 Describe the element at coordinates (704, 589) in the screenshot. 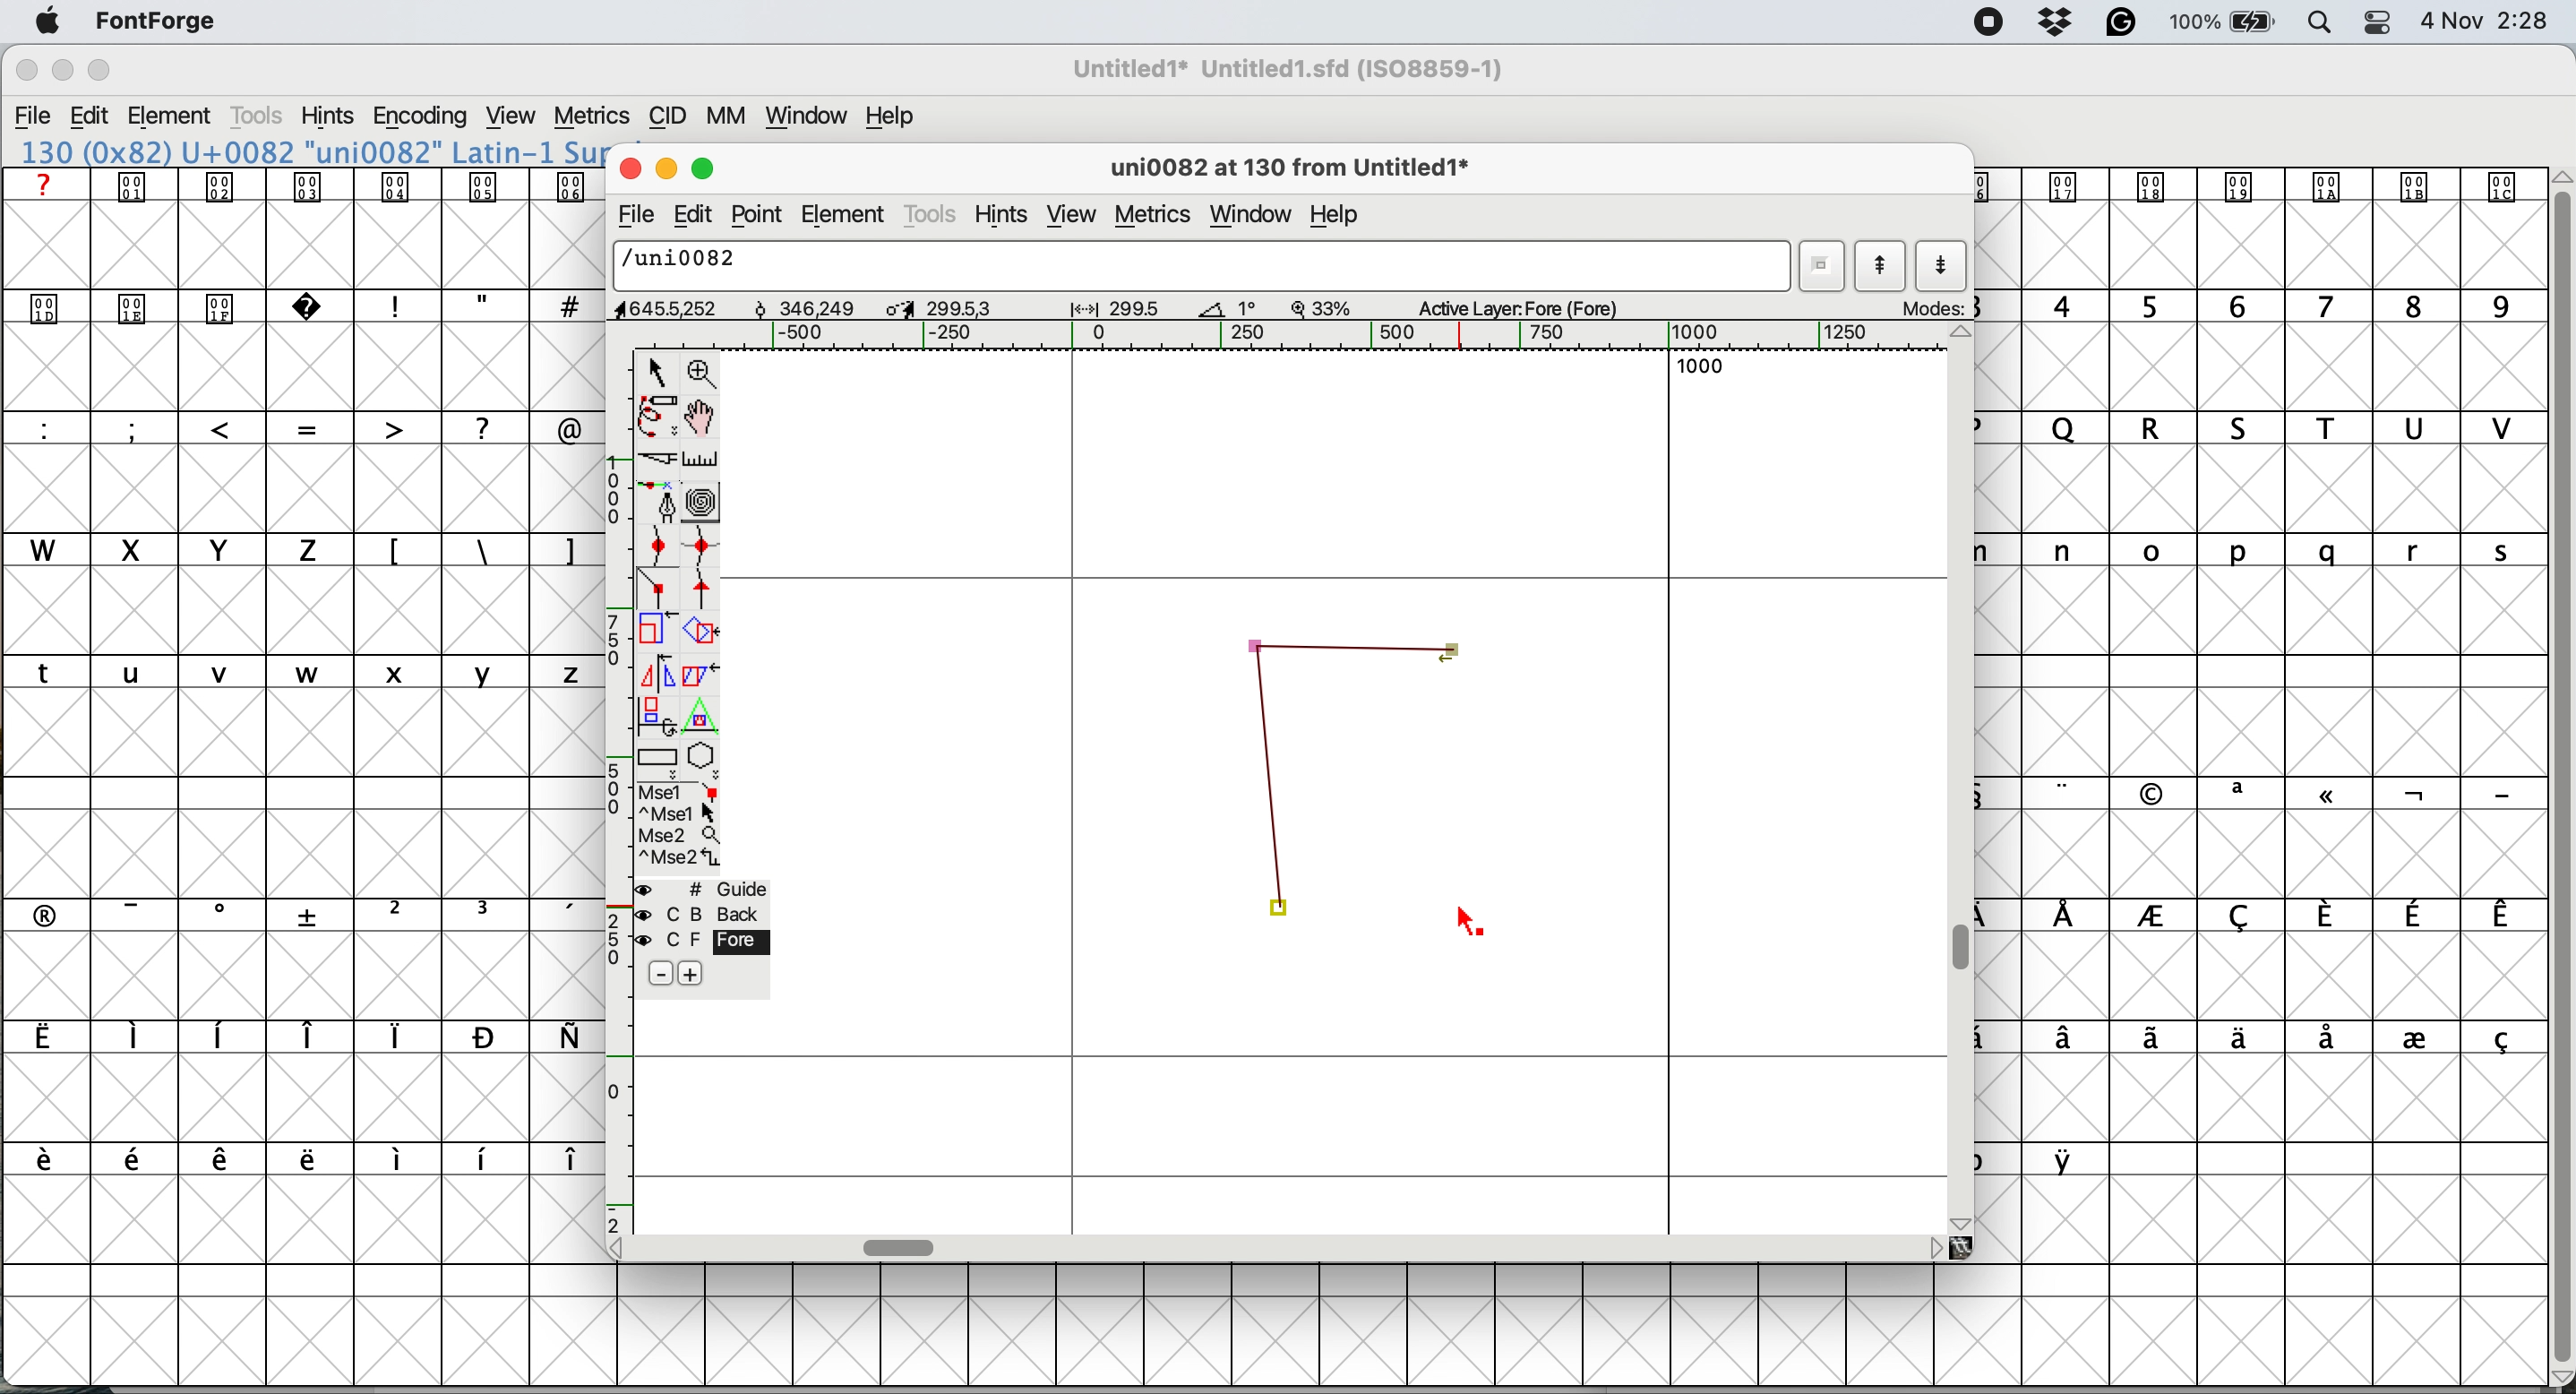

I see `add a tangent point` at that location.